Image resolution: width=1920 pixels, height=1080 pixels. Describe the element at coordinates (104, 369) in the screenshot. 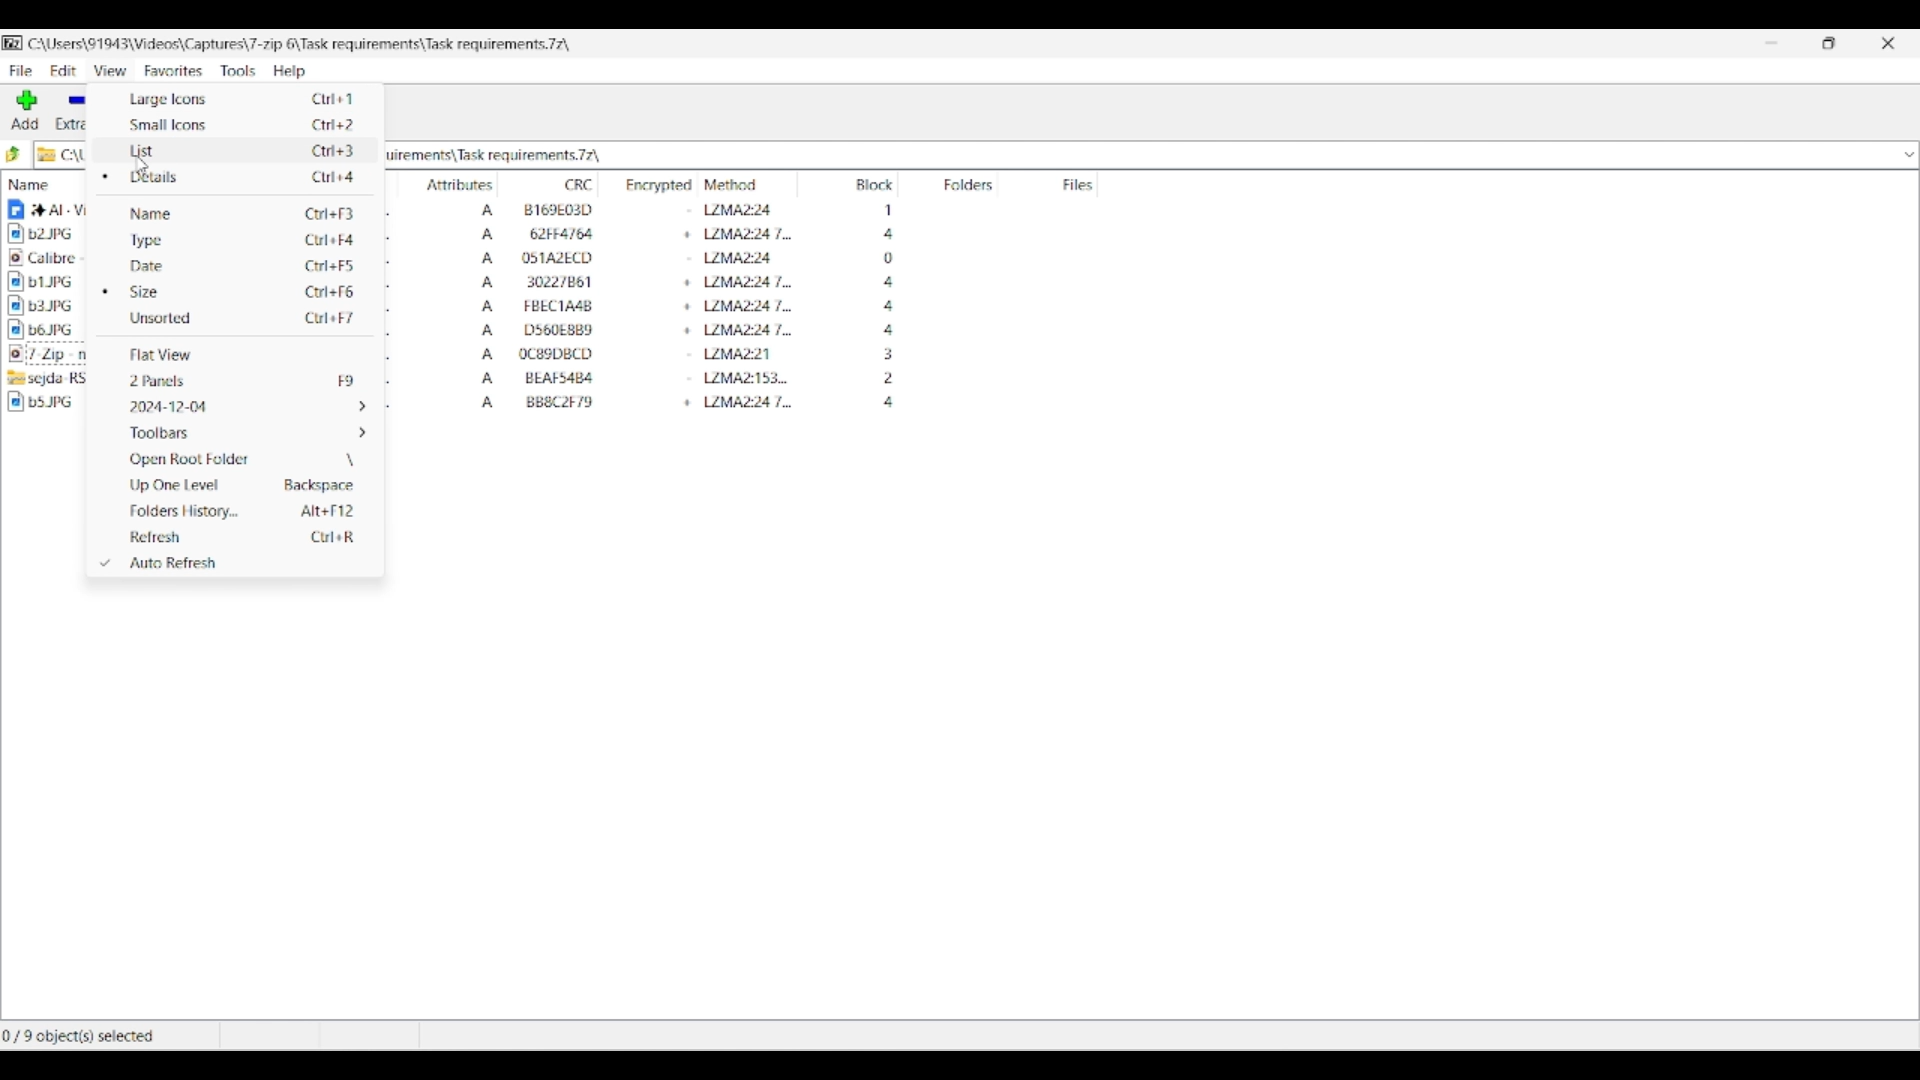

I see `Selected options` at that location.